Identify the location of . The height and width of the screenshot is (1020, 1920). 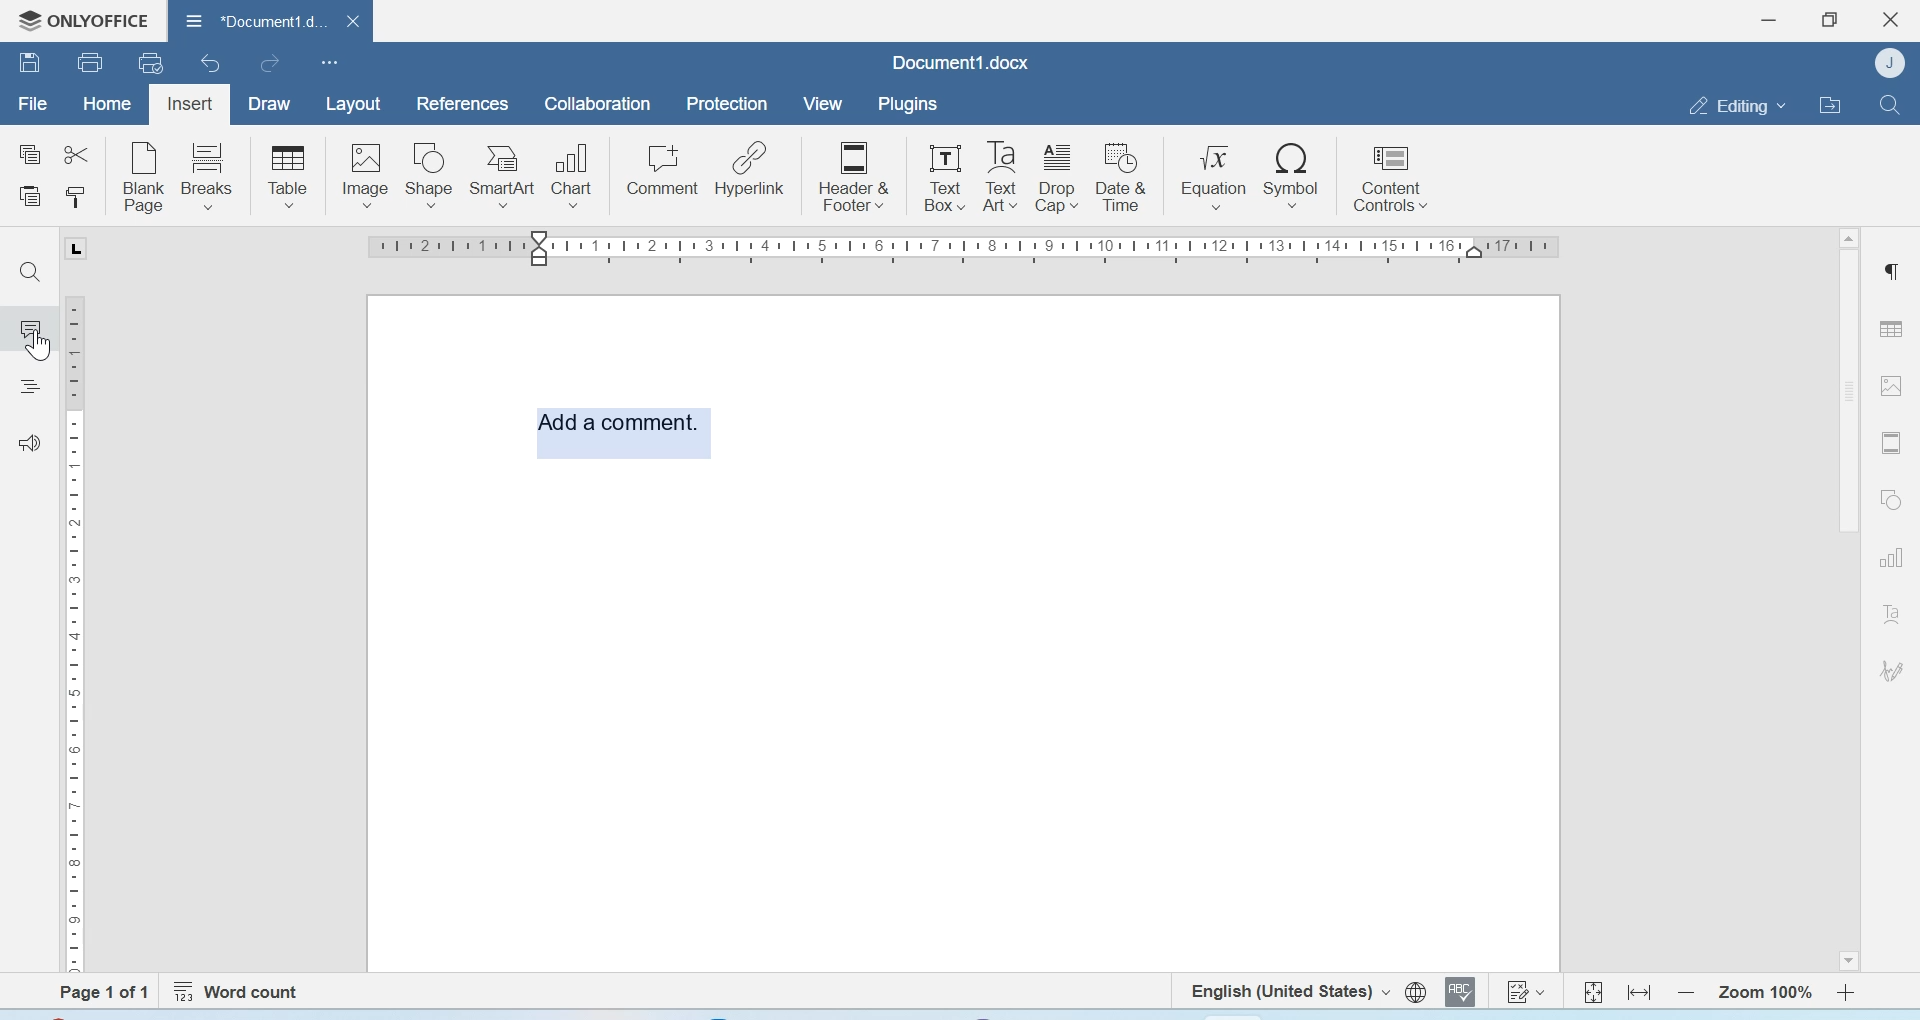
(1890, 63).